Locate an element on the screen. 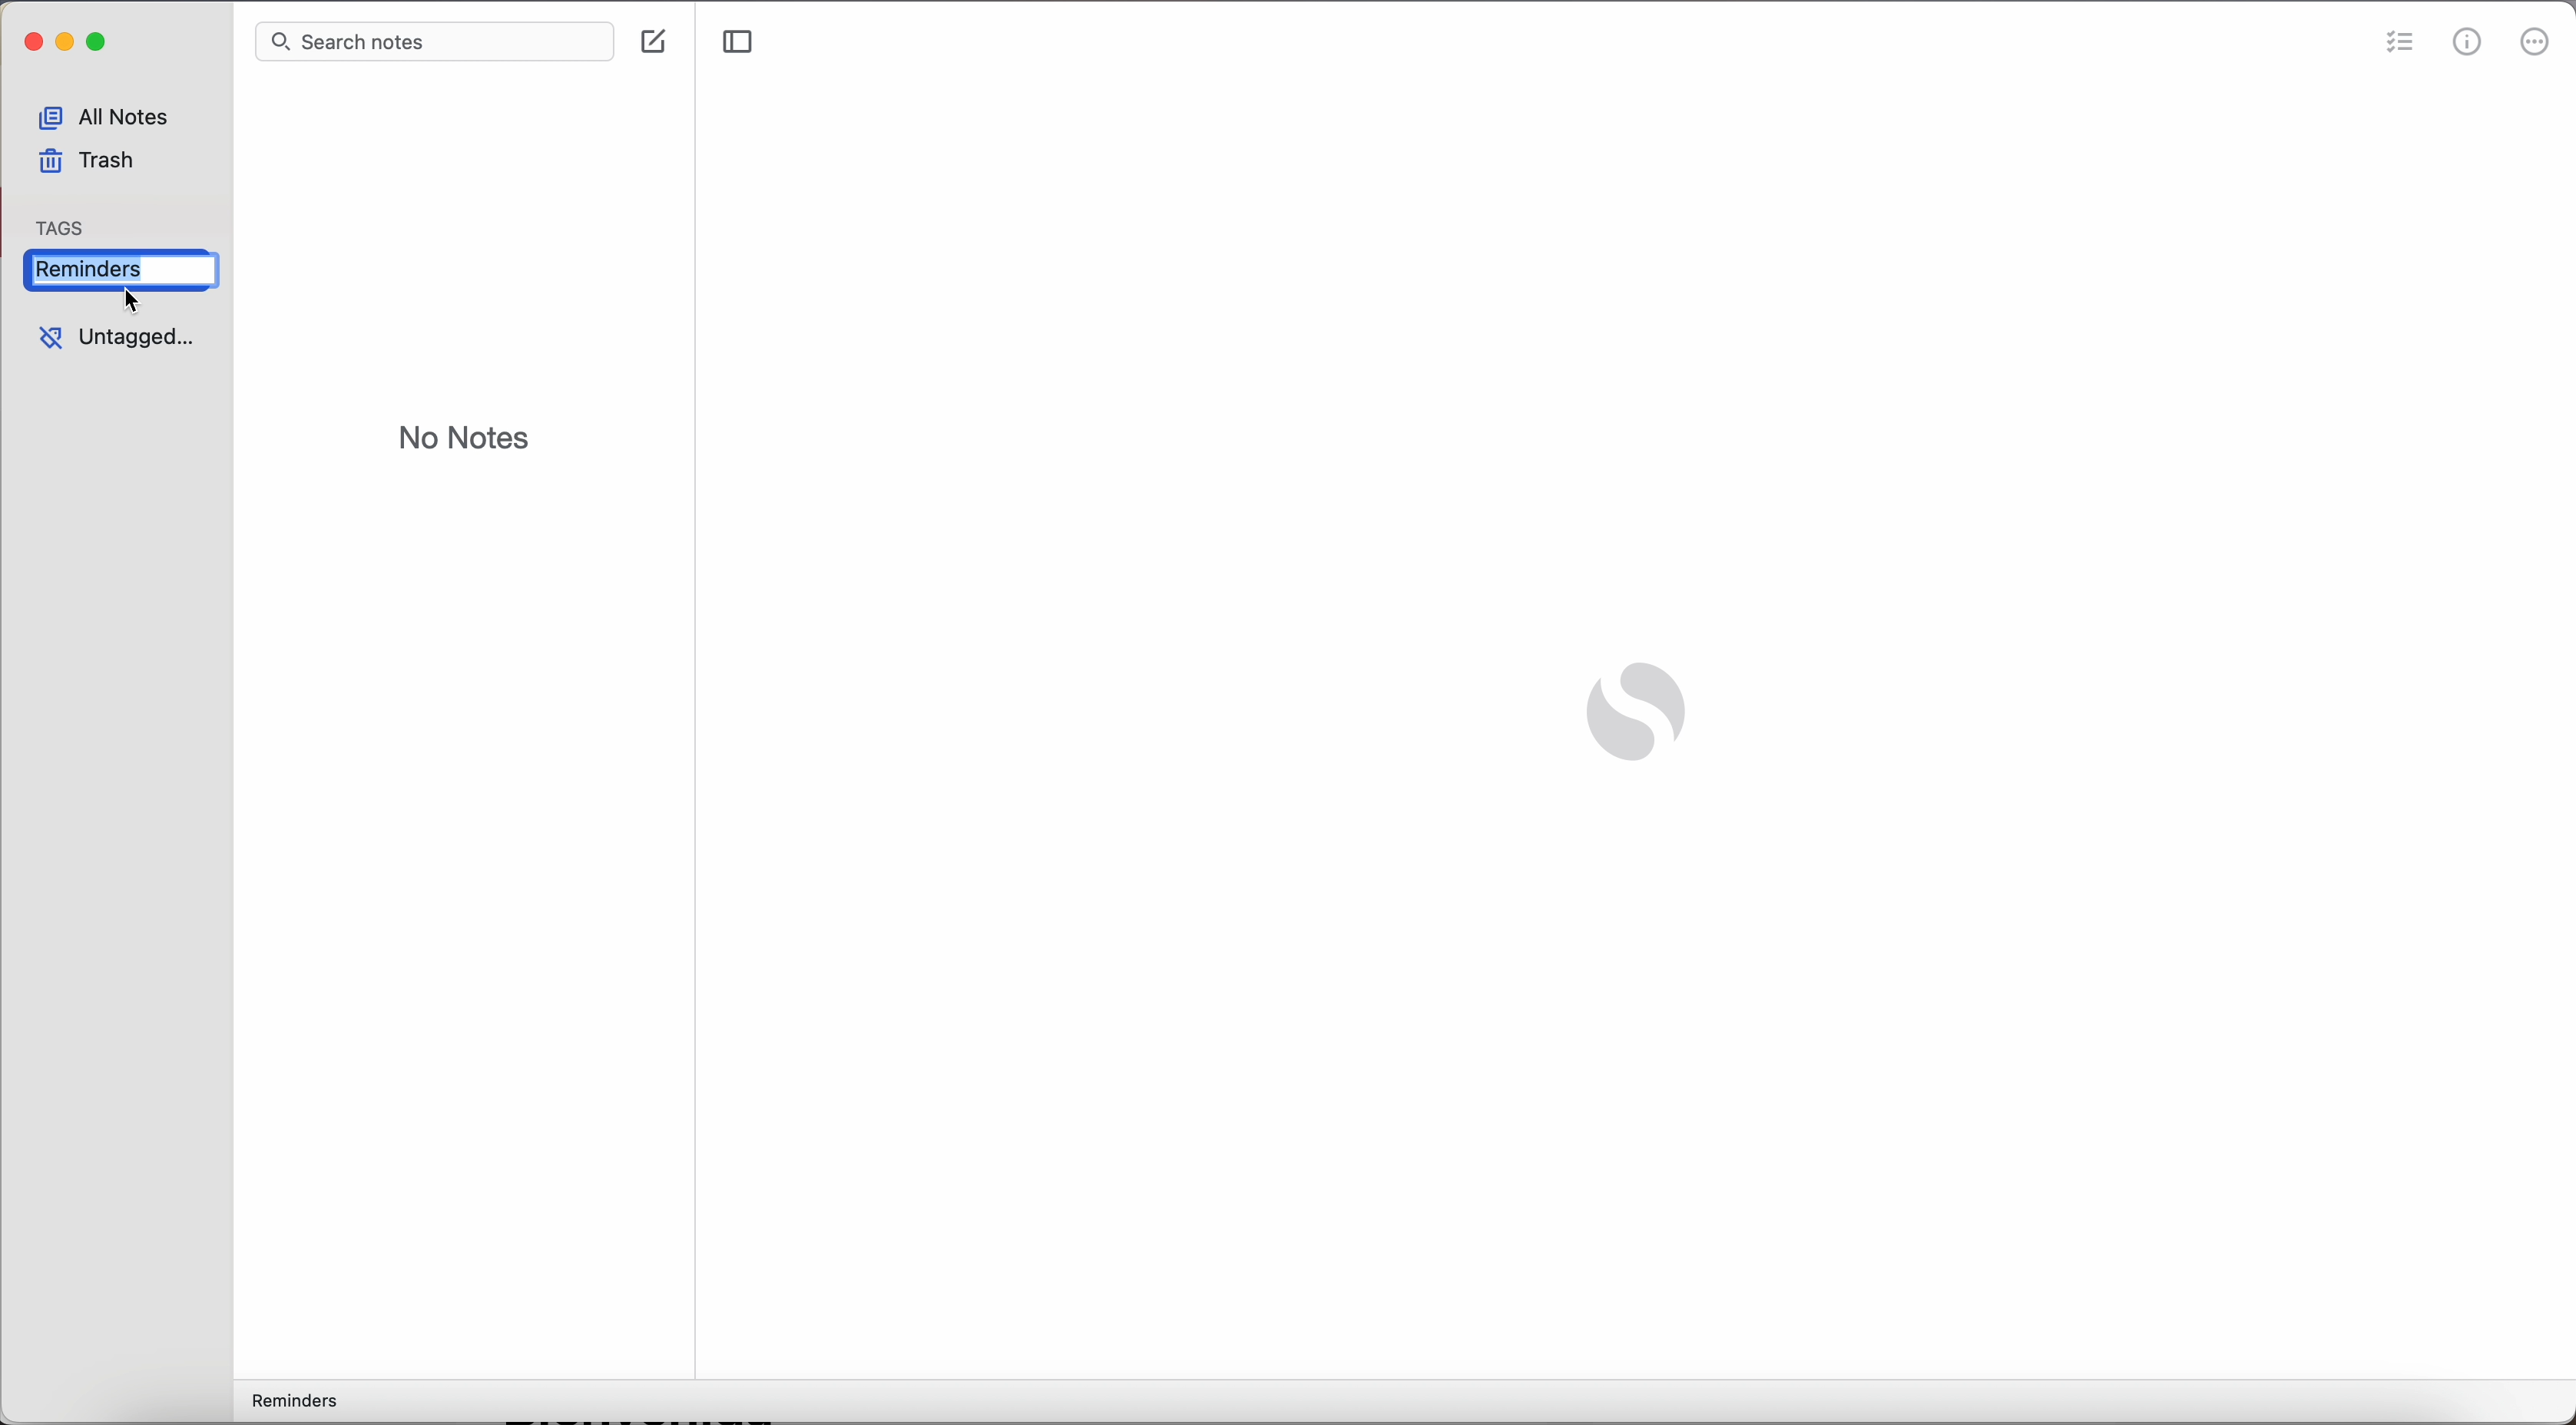 This screenshot has width=2576, height=1425. close simplenote is located at coordinates (30, 45).